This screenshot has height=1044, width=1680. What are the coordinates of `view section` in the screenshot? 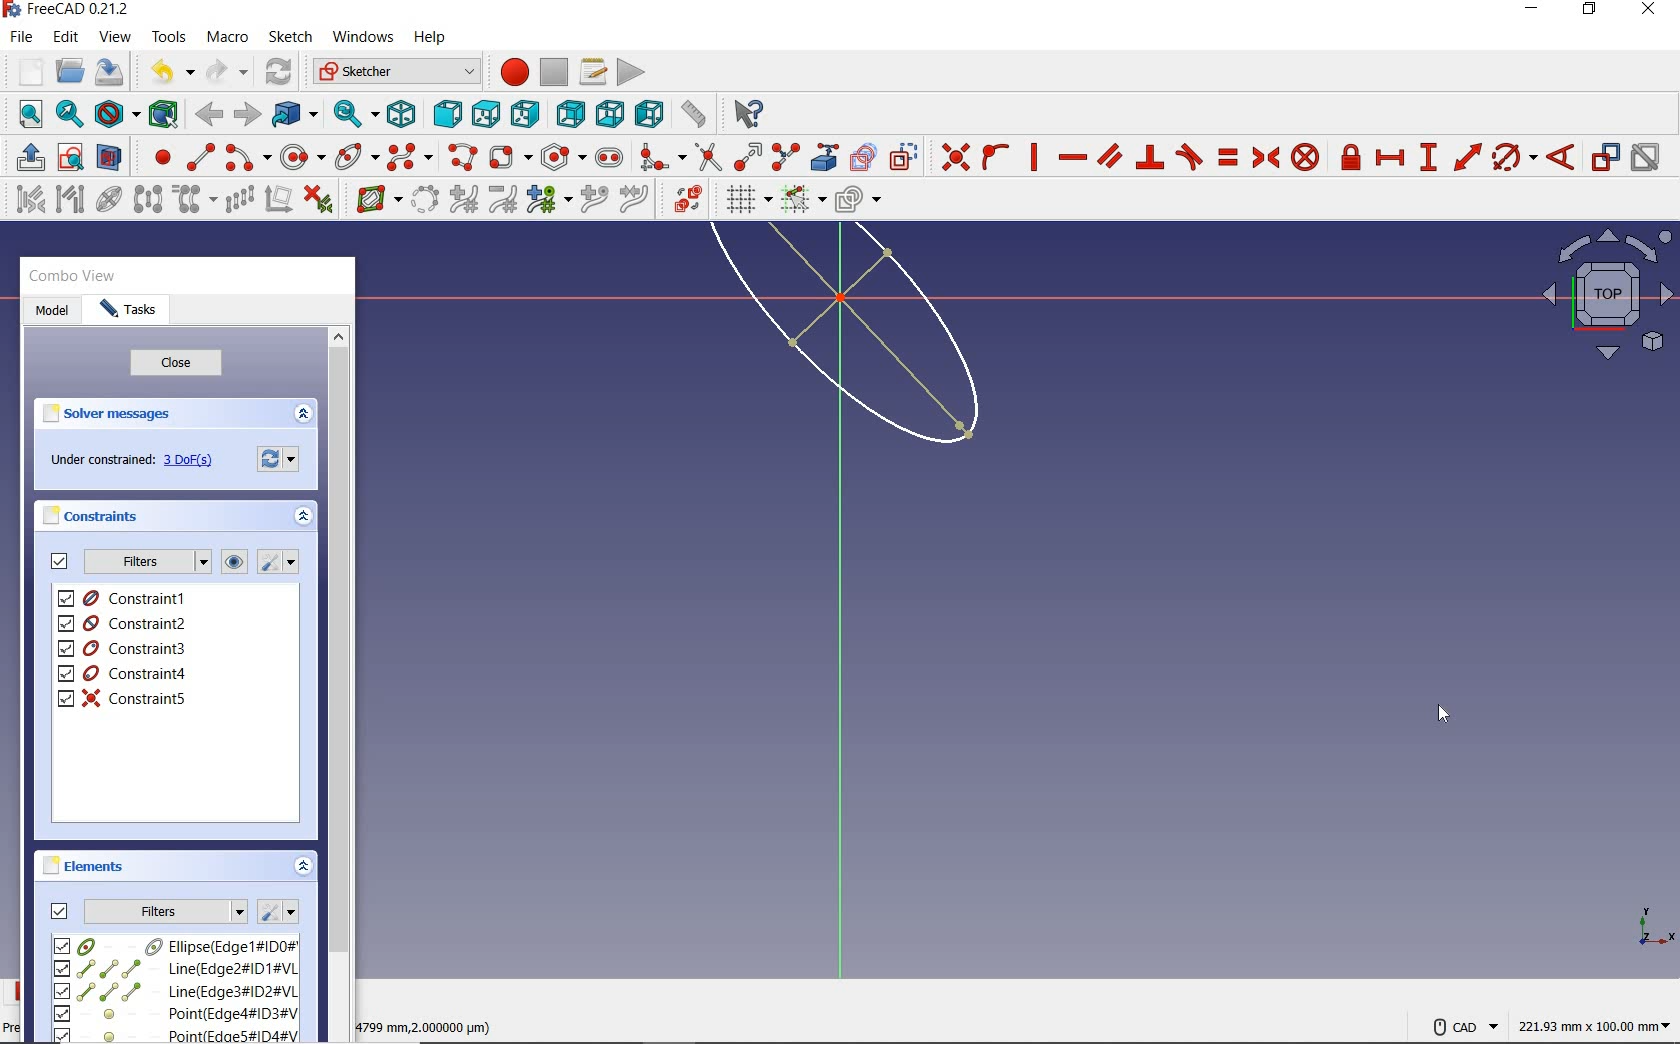 It's located at (113, 157).